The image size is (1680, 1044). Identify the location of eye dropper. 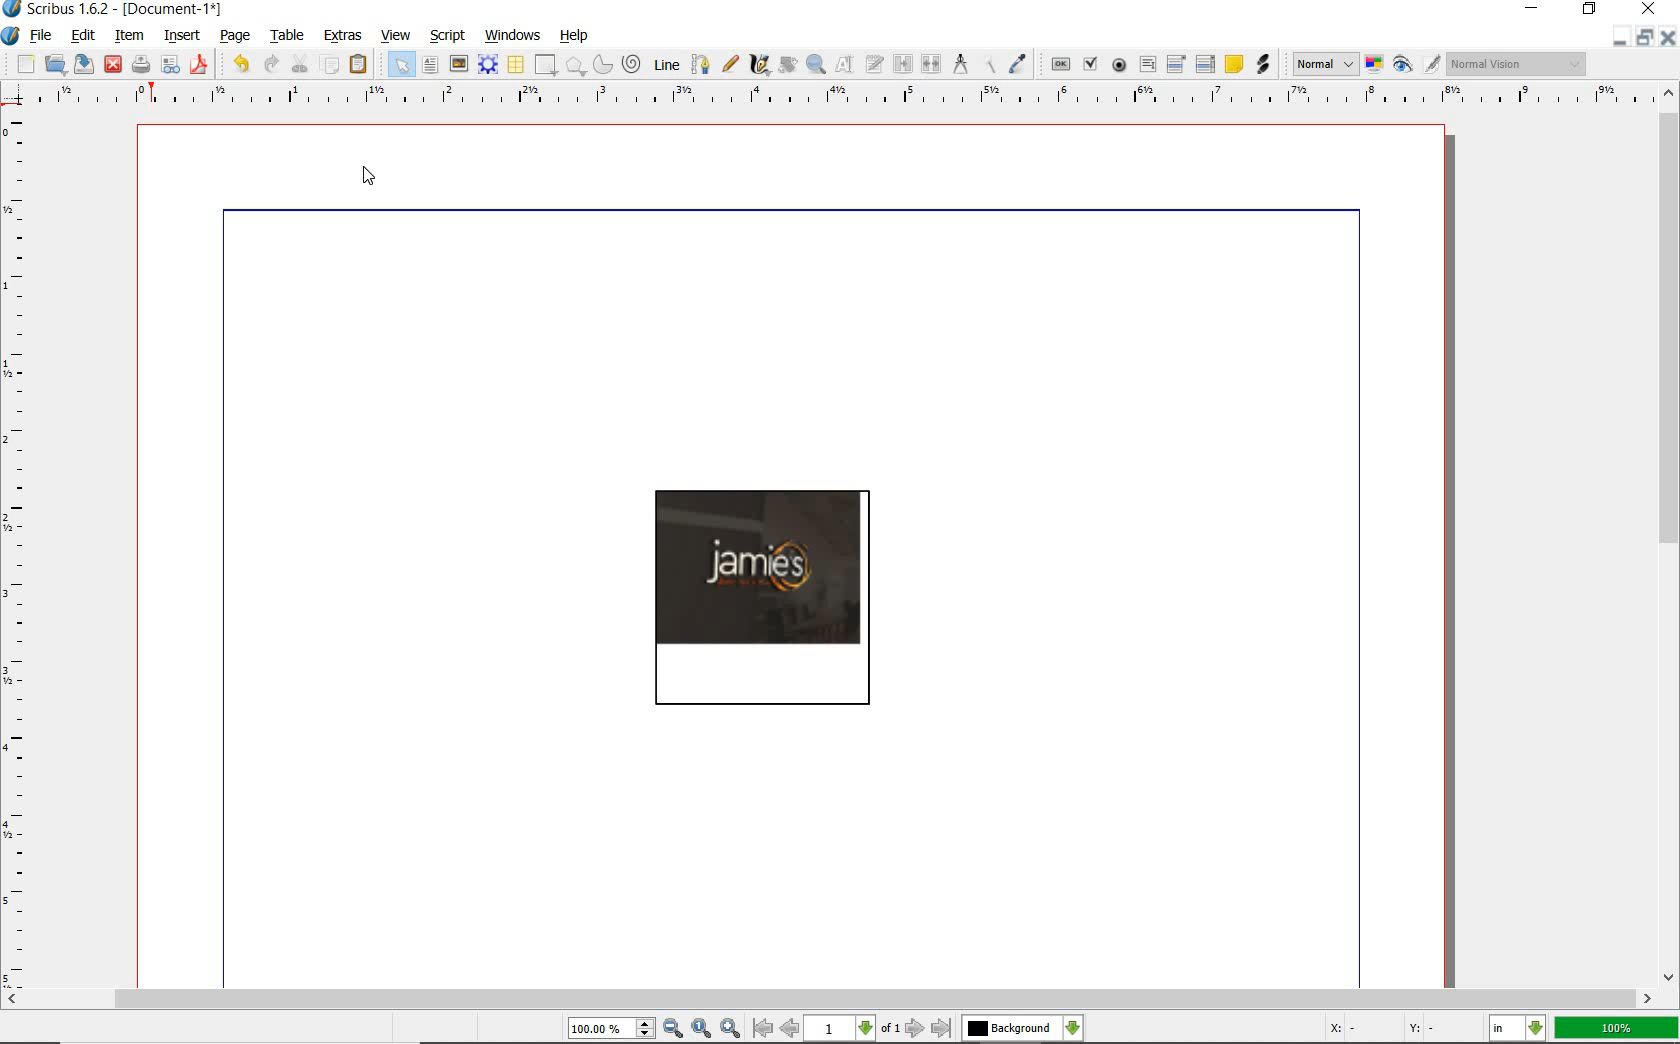
(1020, 63).